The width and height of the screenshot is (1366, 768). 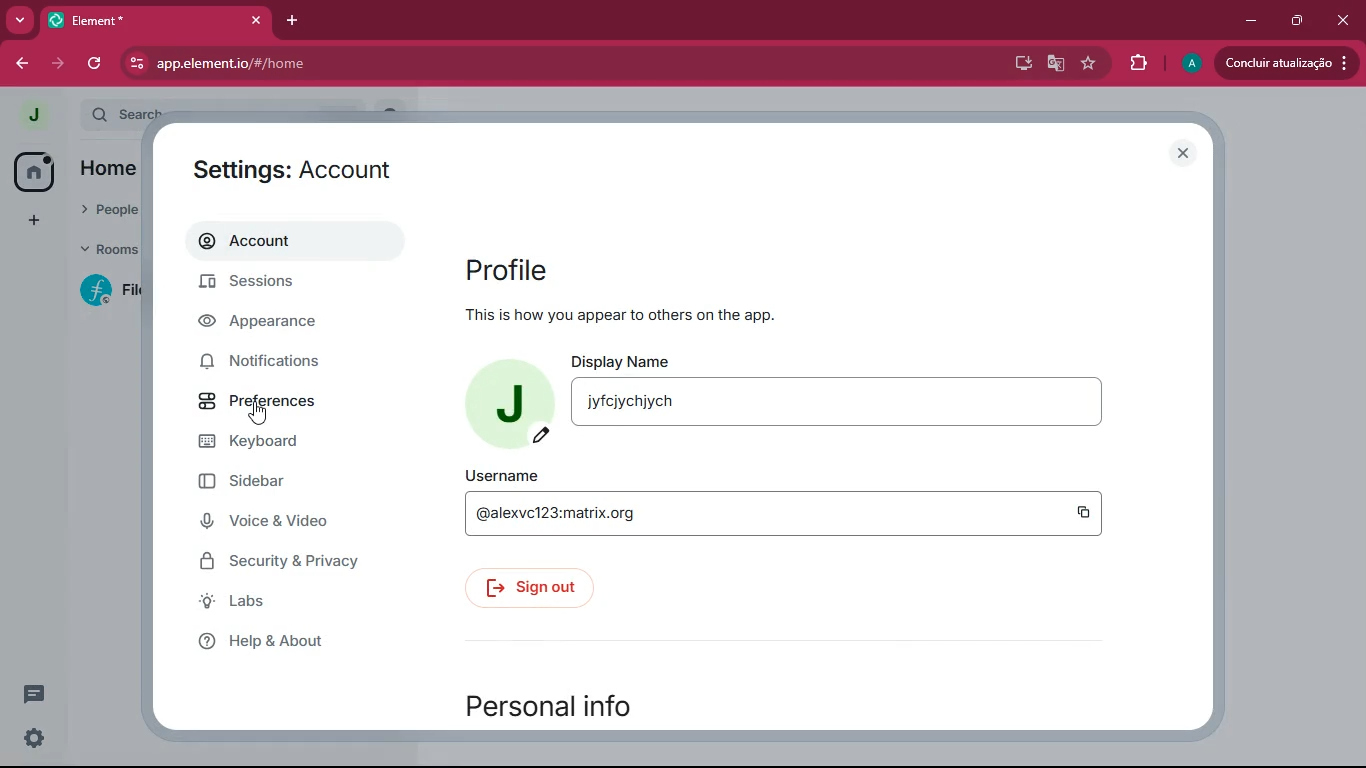 I want to click on username @alexvc123:matrix.org, so click(x=793, y=505).